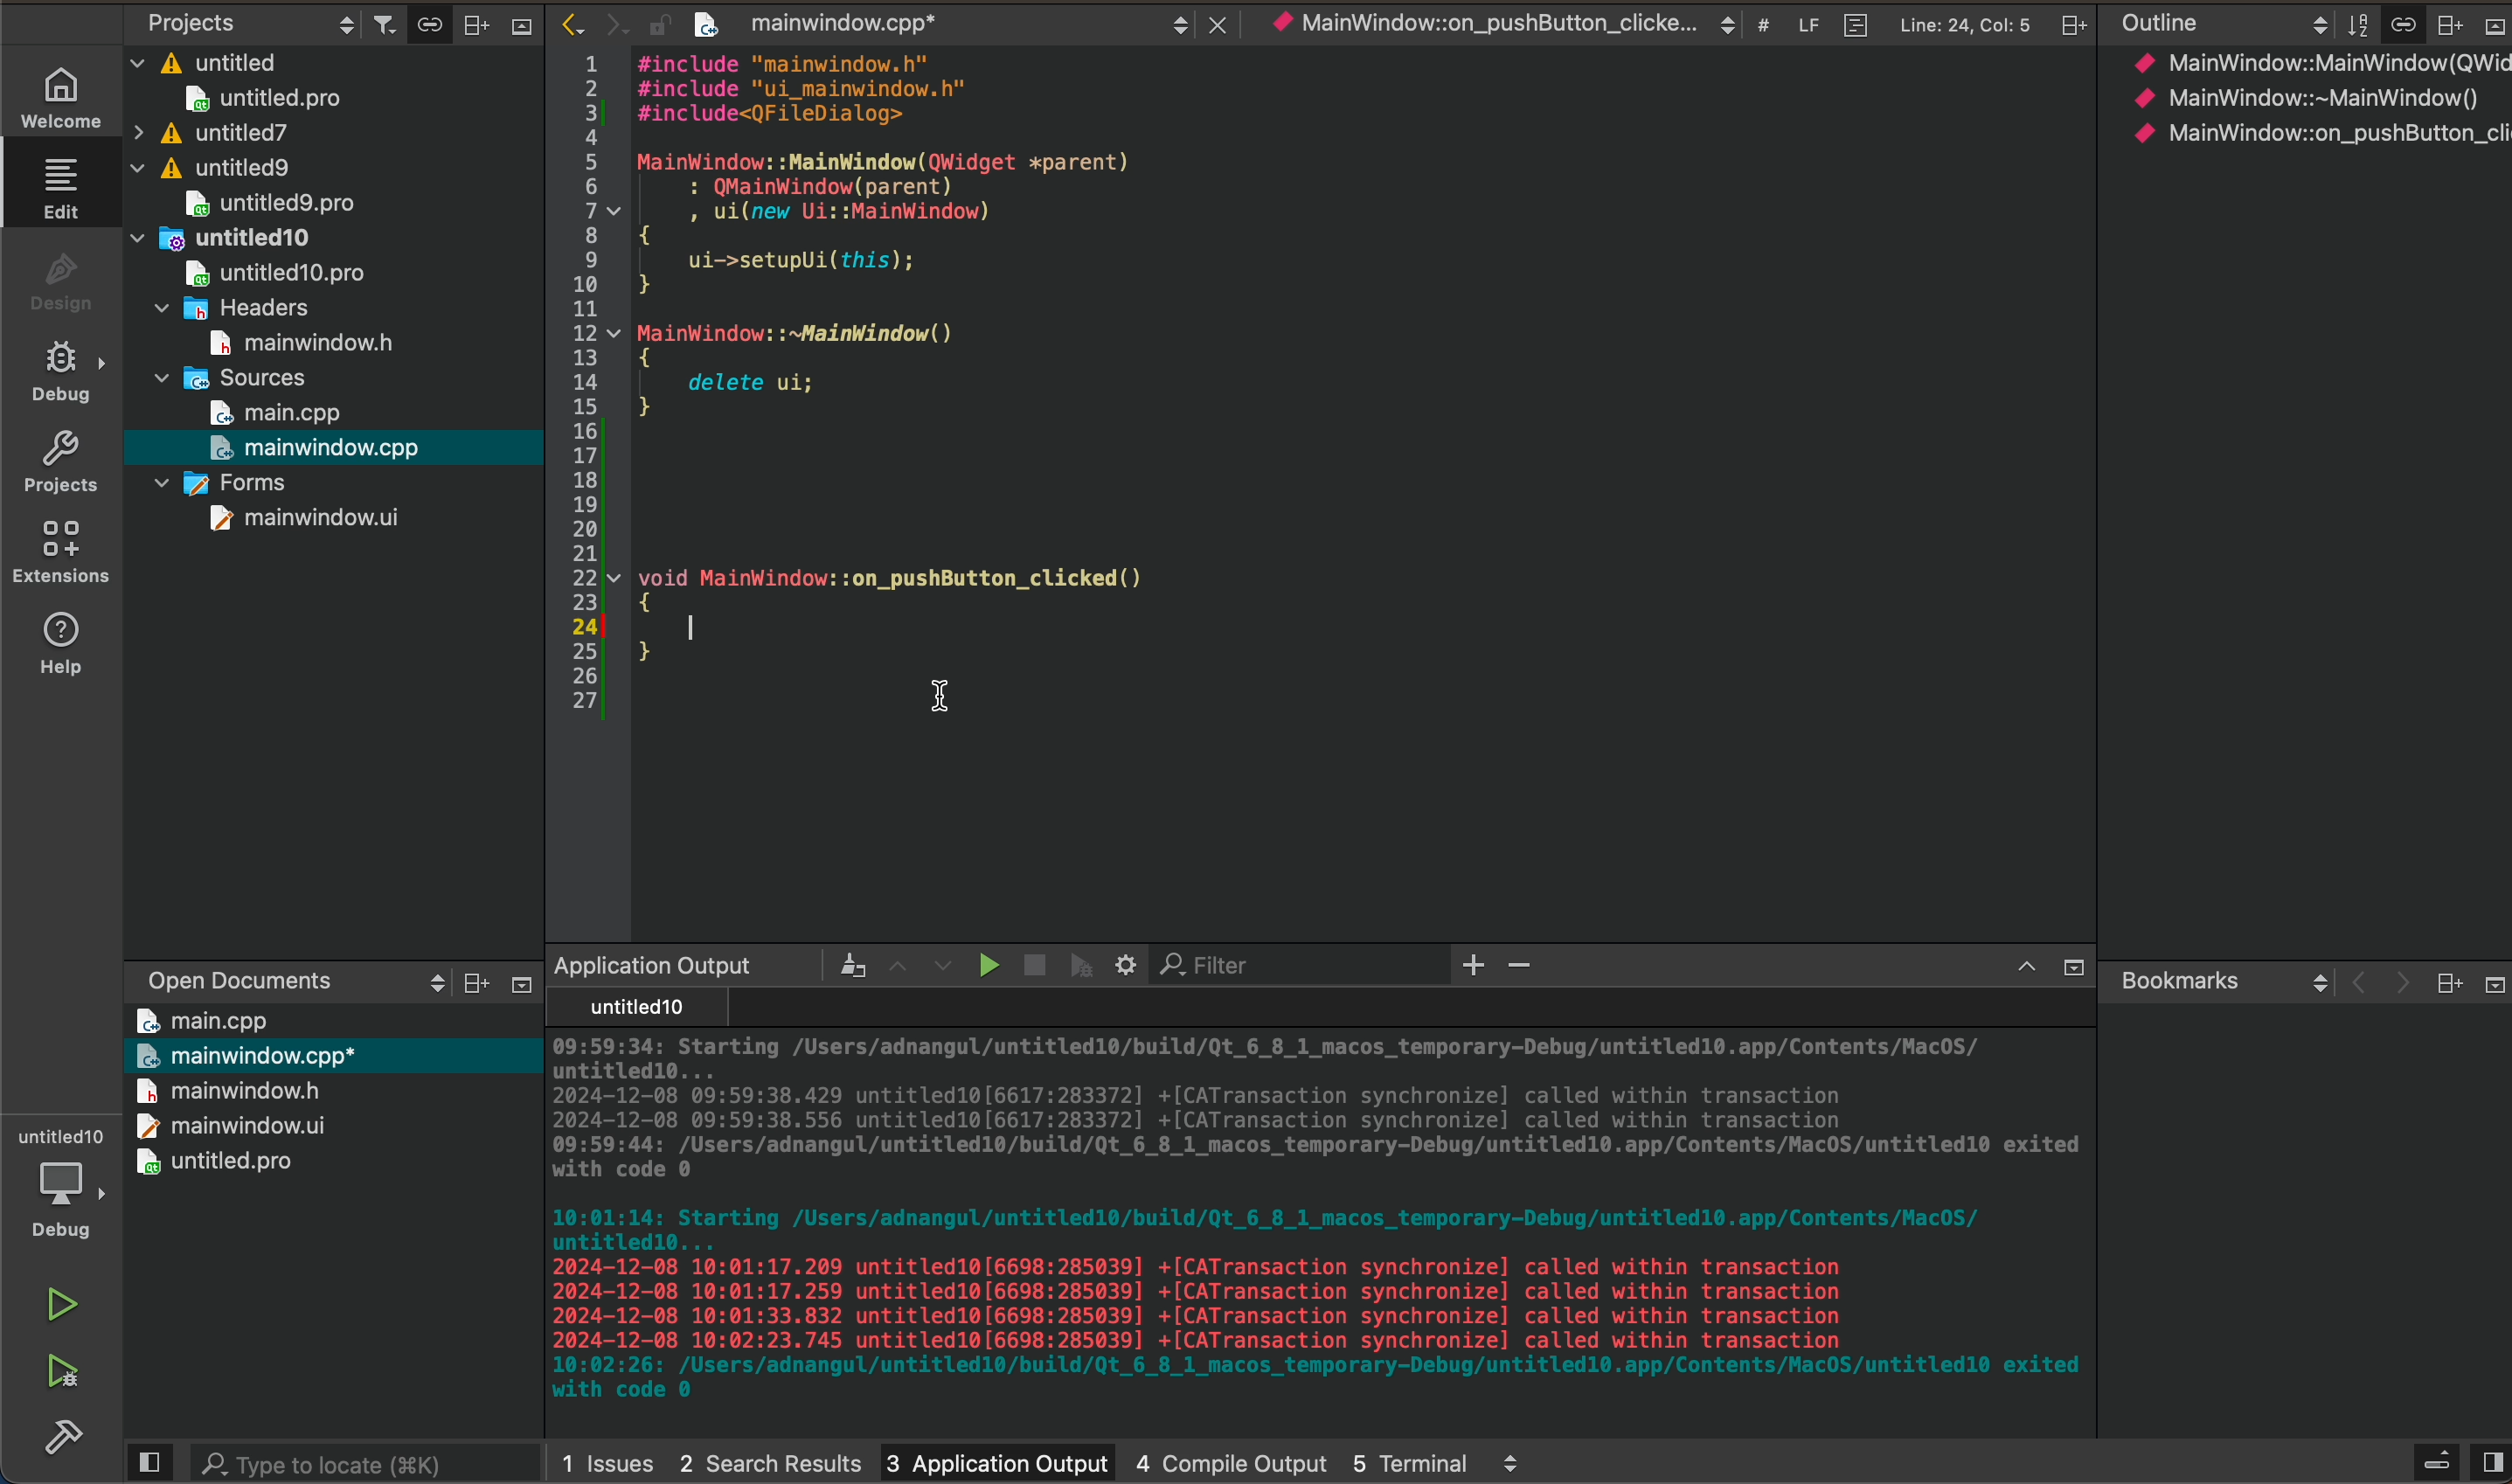 This screenshot has width=2512, height=1484. Describe the element at coordinates (2304, 101) in the screenshot. I see `¢ MainWindow::~MainWindow()` at that location.